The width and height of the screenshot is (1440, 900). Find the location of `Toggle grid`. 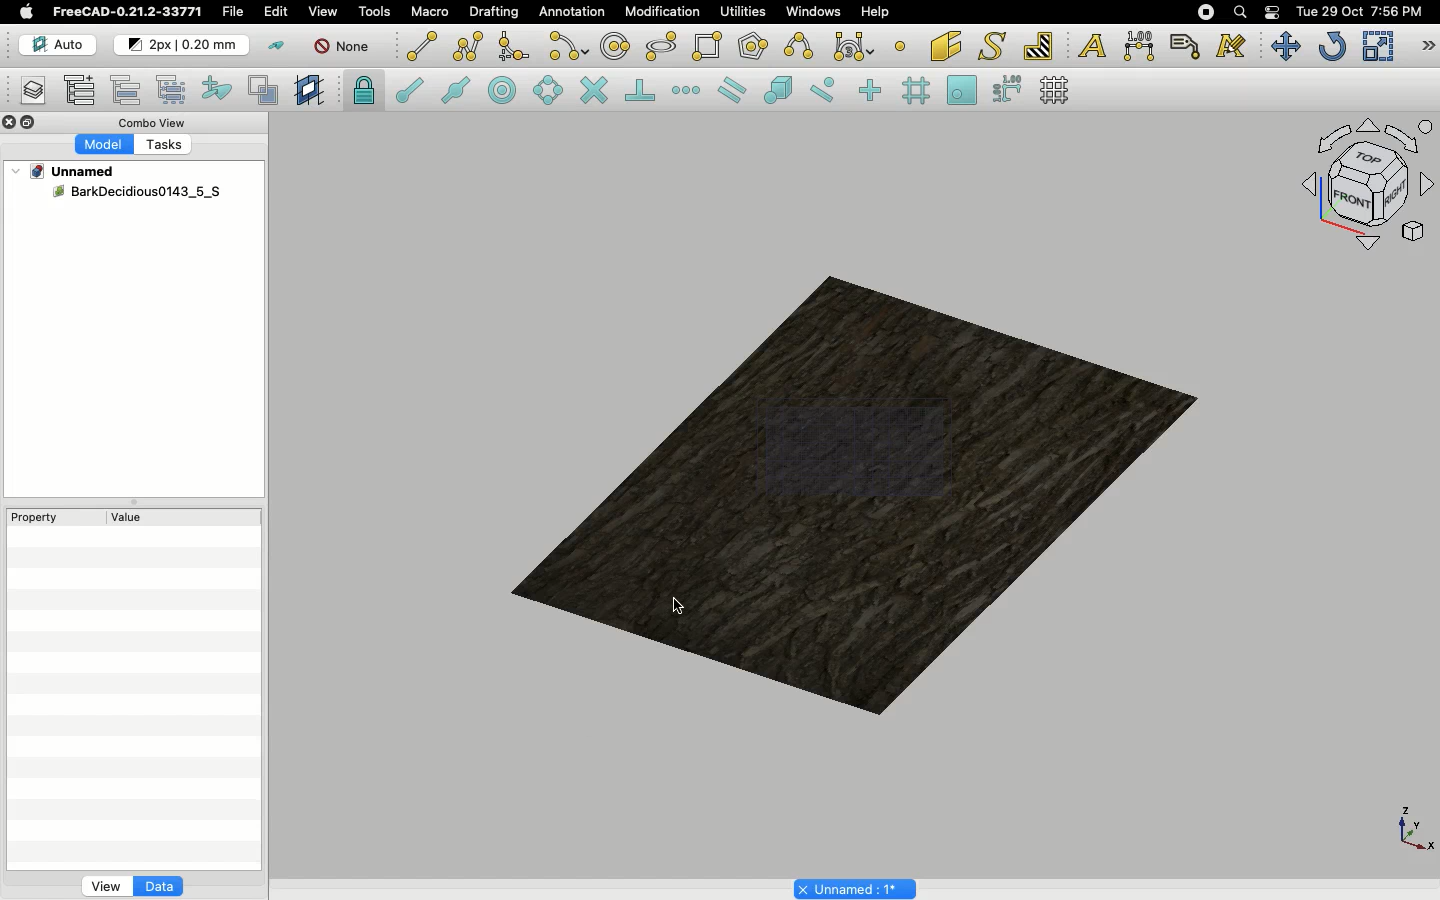

Toggle grid is located at coordinates (1056, 90).